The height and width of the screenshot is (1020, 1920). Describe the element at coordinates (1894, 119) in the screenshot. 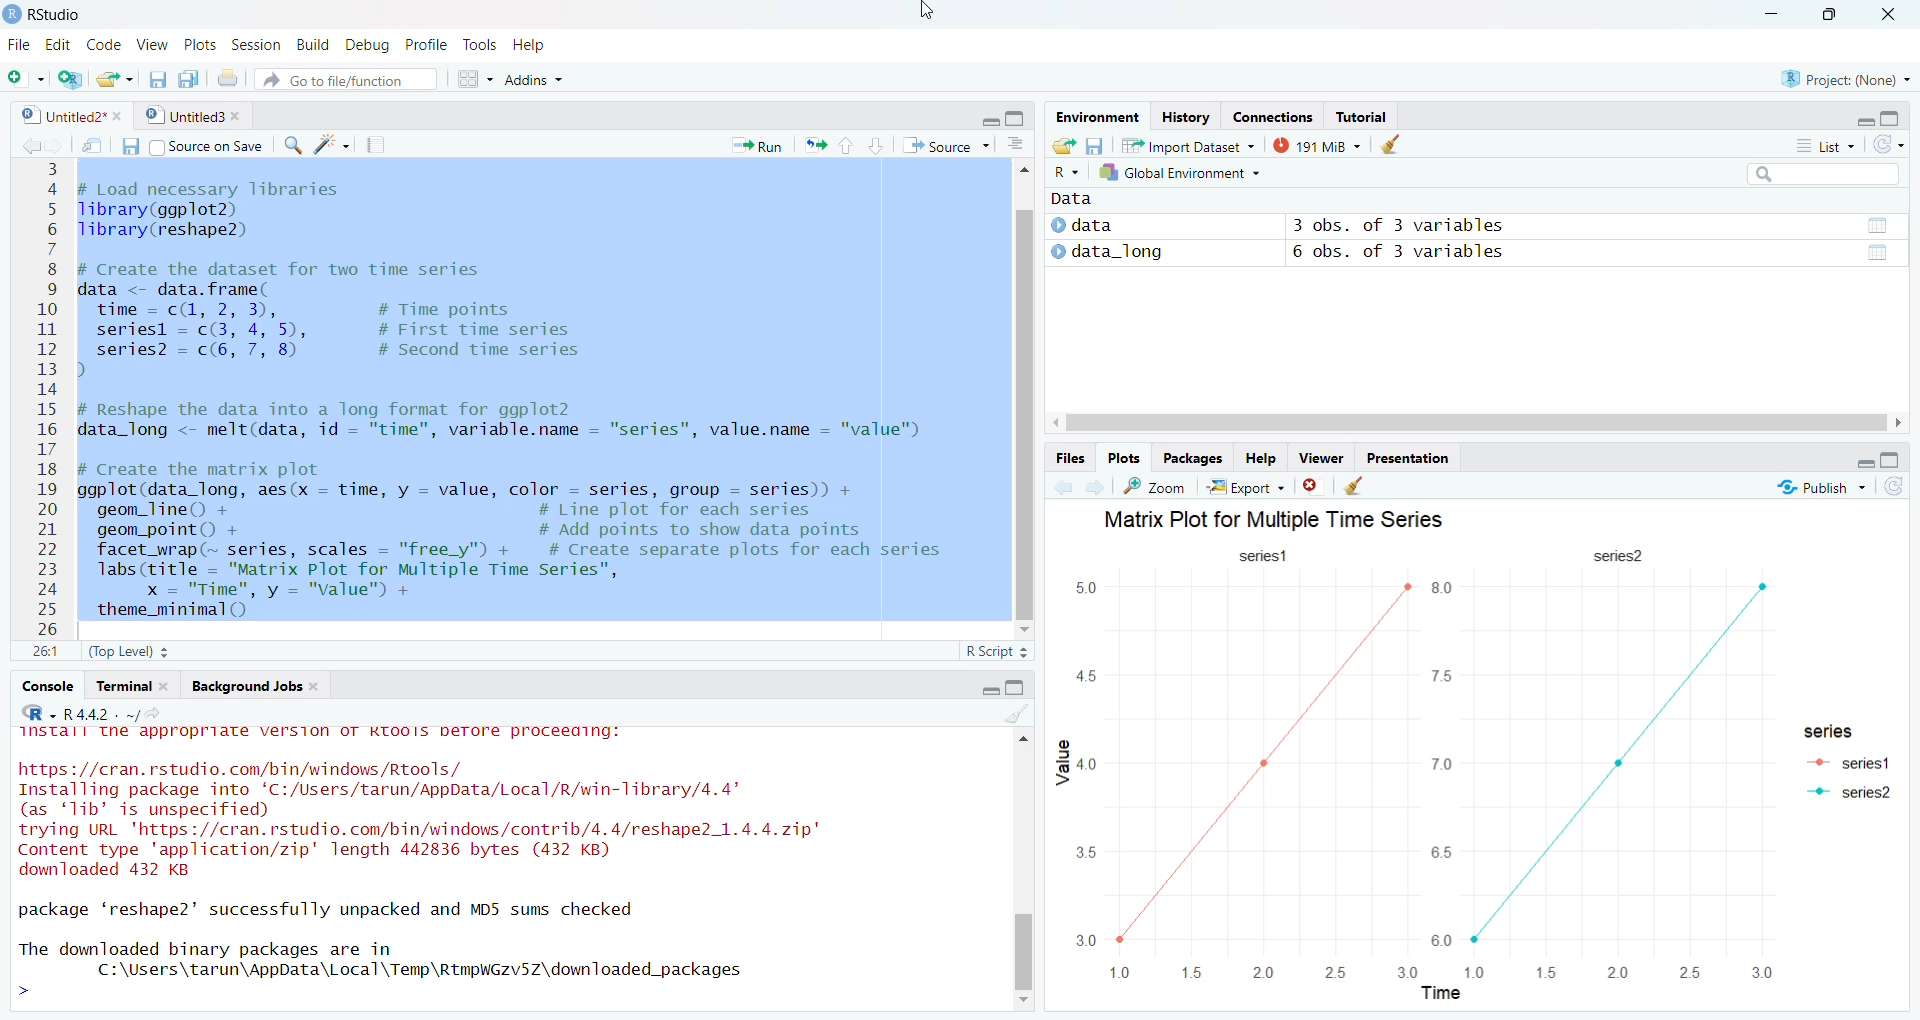

I see `Maximize` at that location.